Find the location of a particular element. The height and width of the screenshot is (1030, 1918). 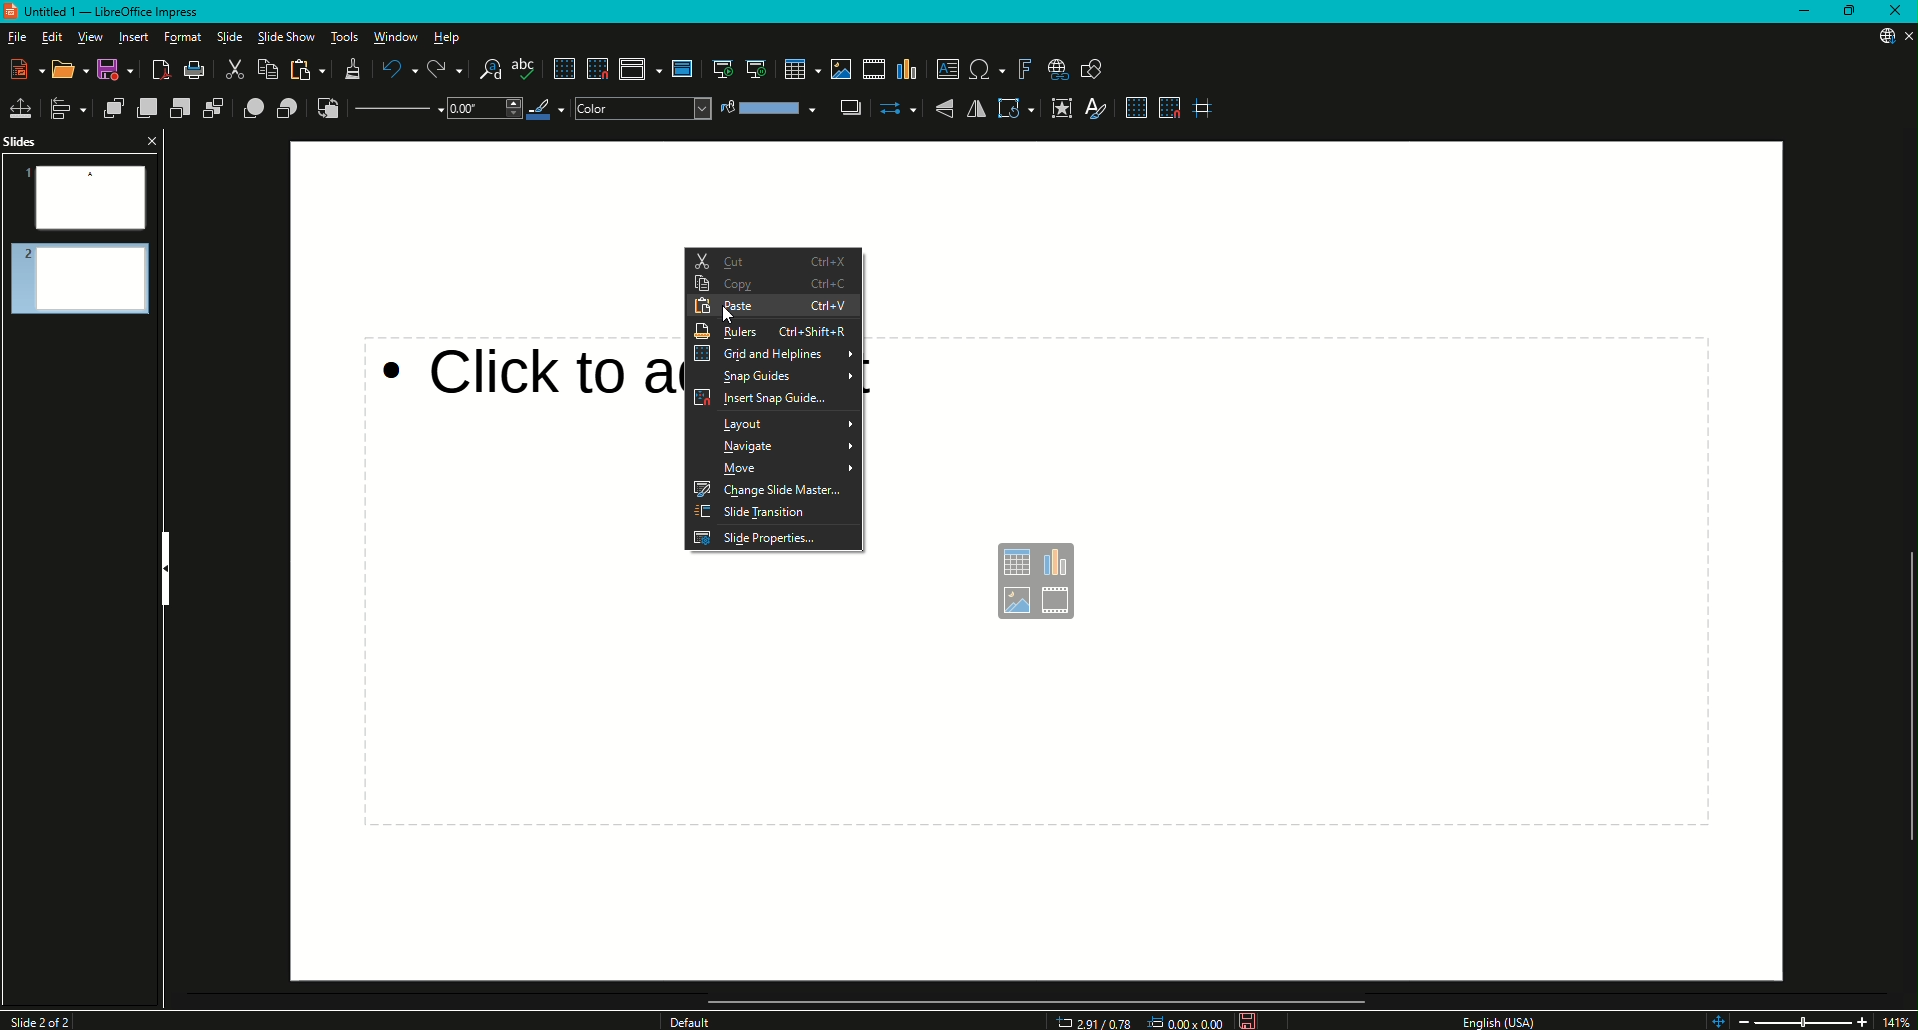

English USA is located at coordinates (1505, 1020).